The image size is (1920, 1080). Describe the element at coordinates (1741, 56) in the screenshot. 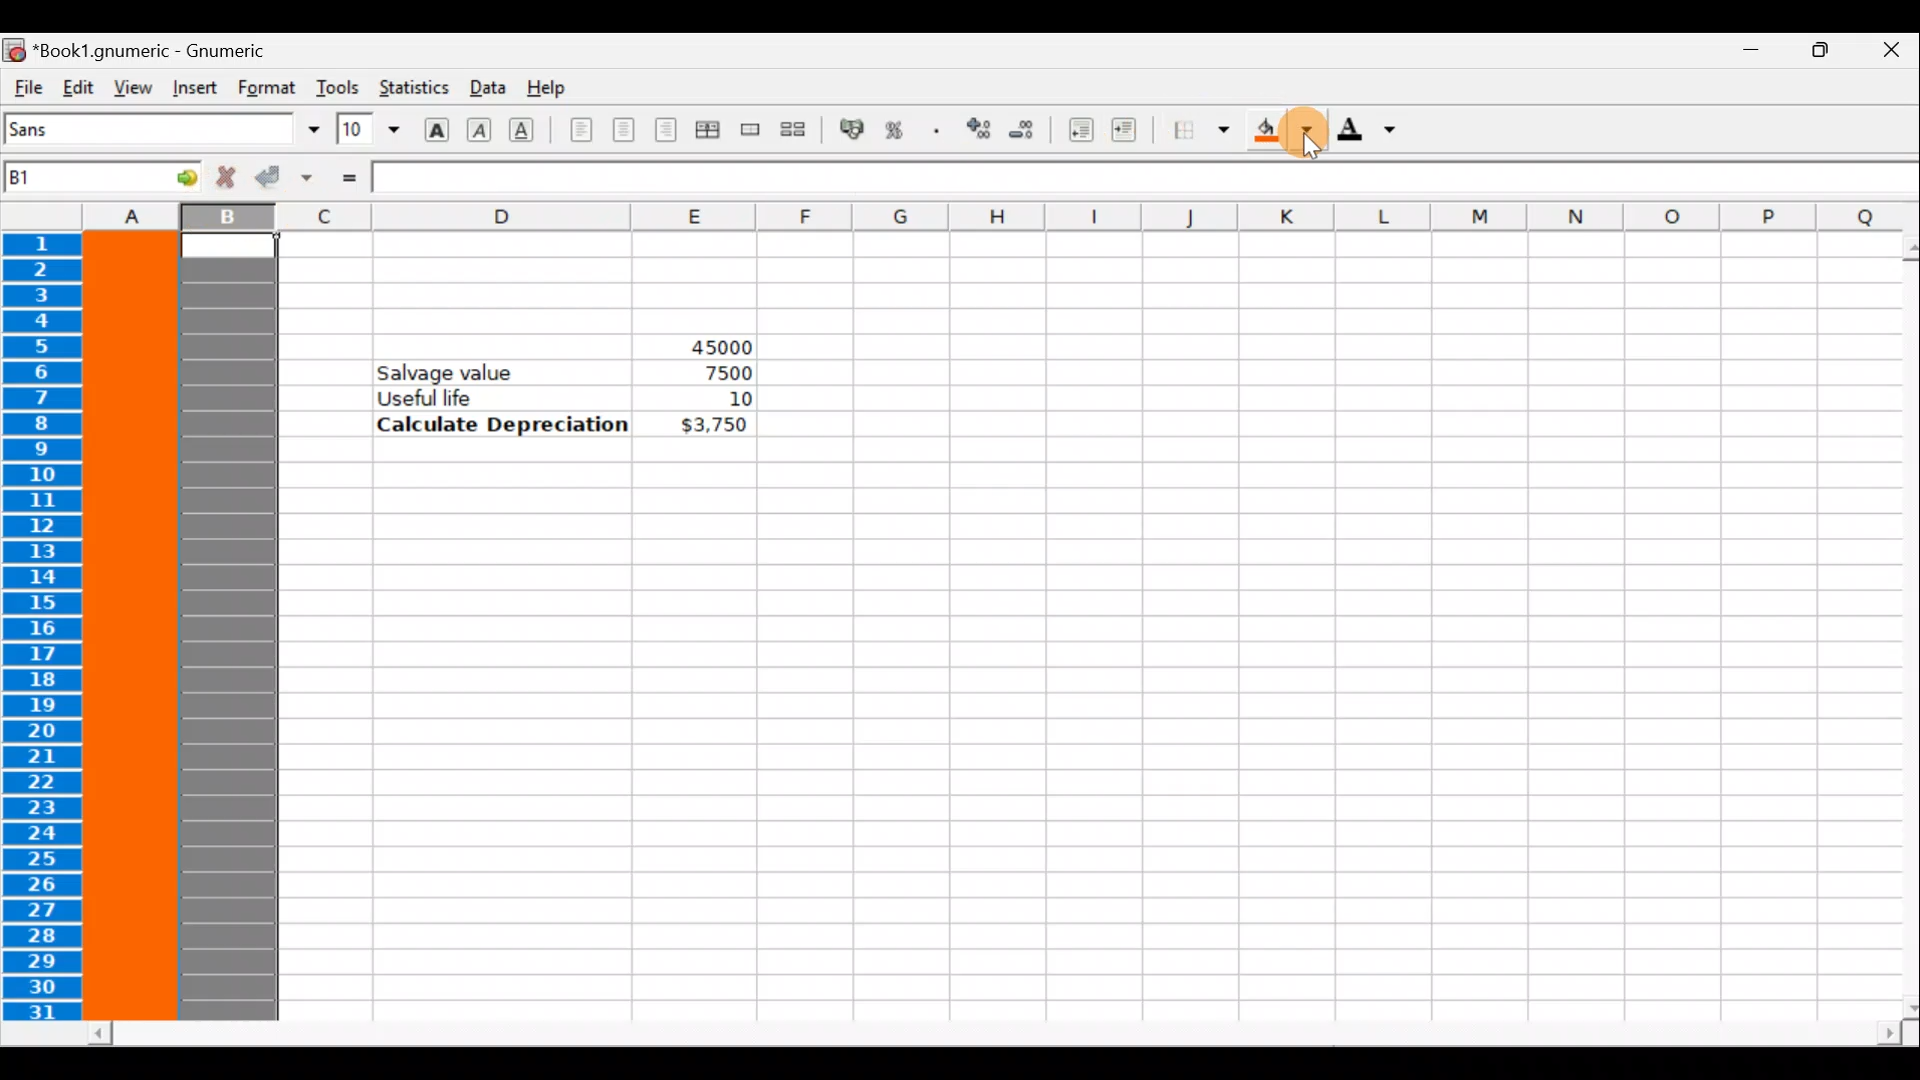

I see `Minimize` at that location.